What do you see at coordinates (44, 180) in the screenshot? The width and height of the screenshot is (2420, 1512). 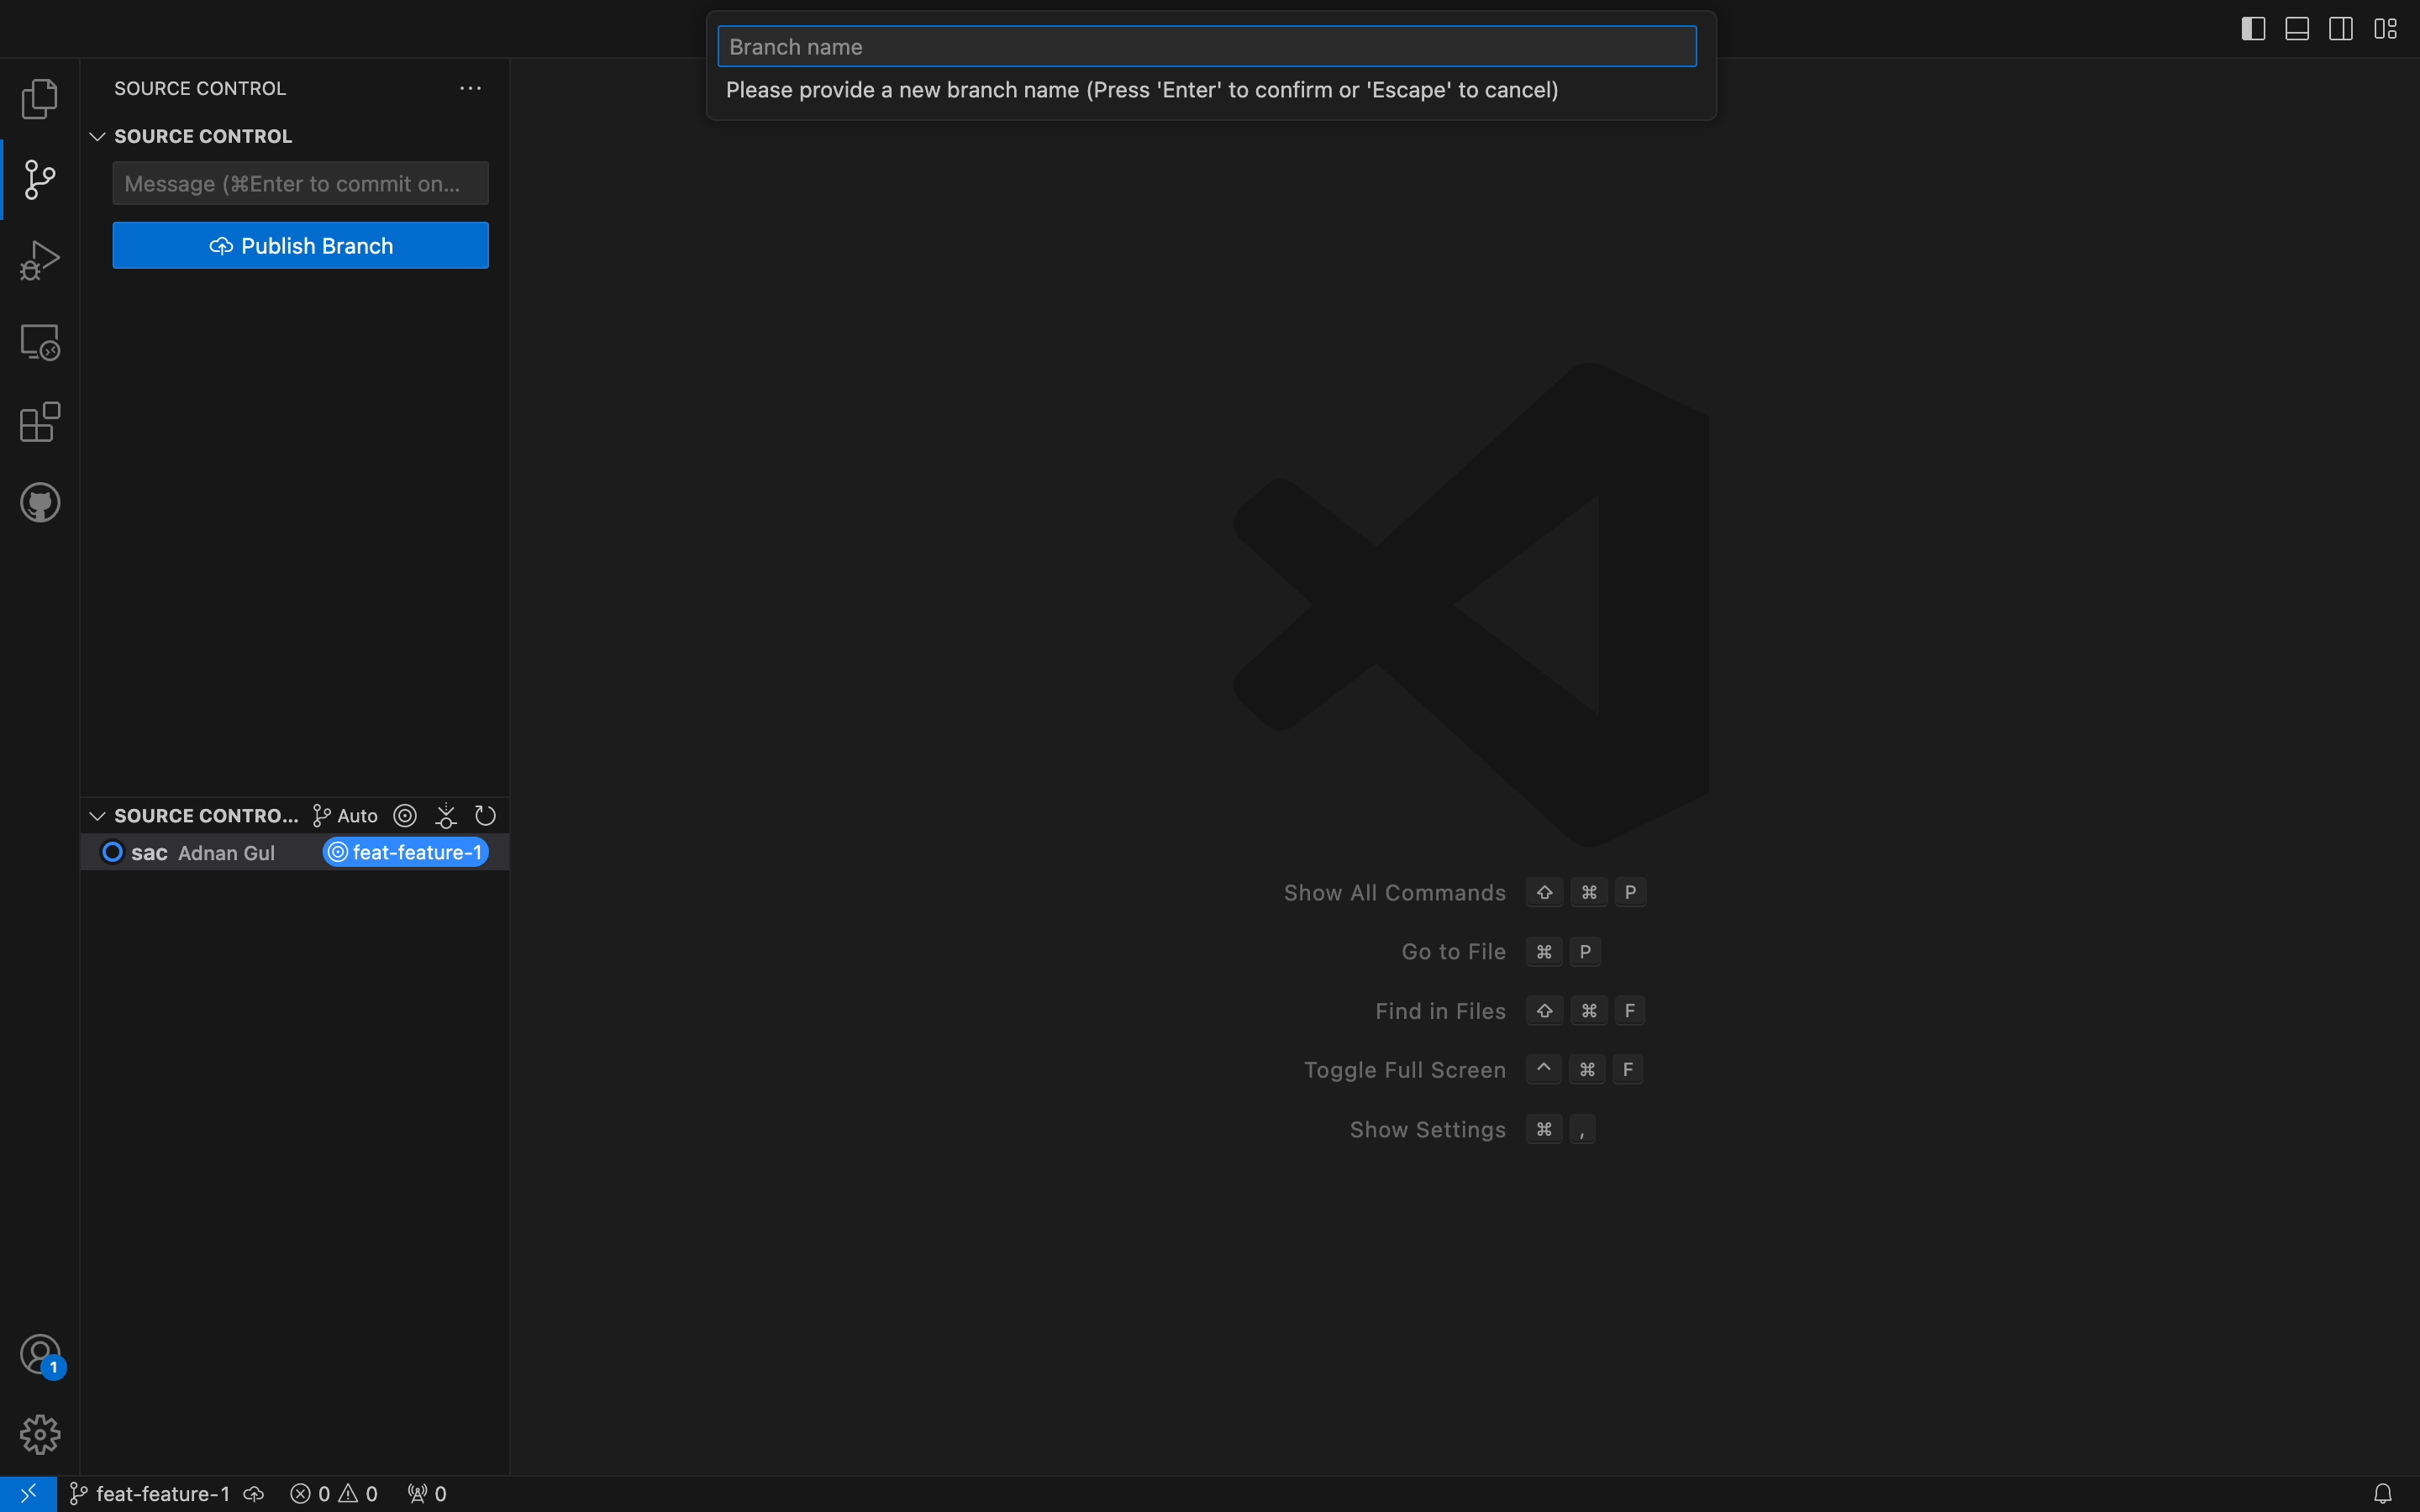 I see `git` at bounding box center [44, 180].